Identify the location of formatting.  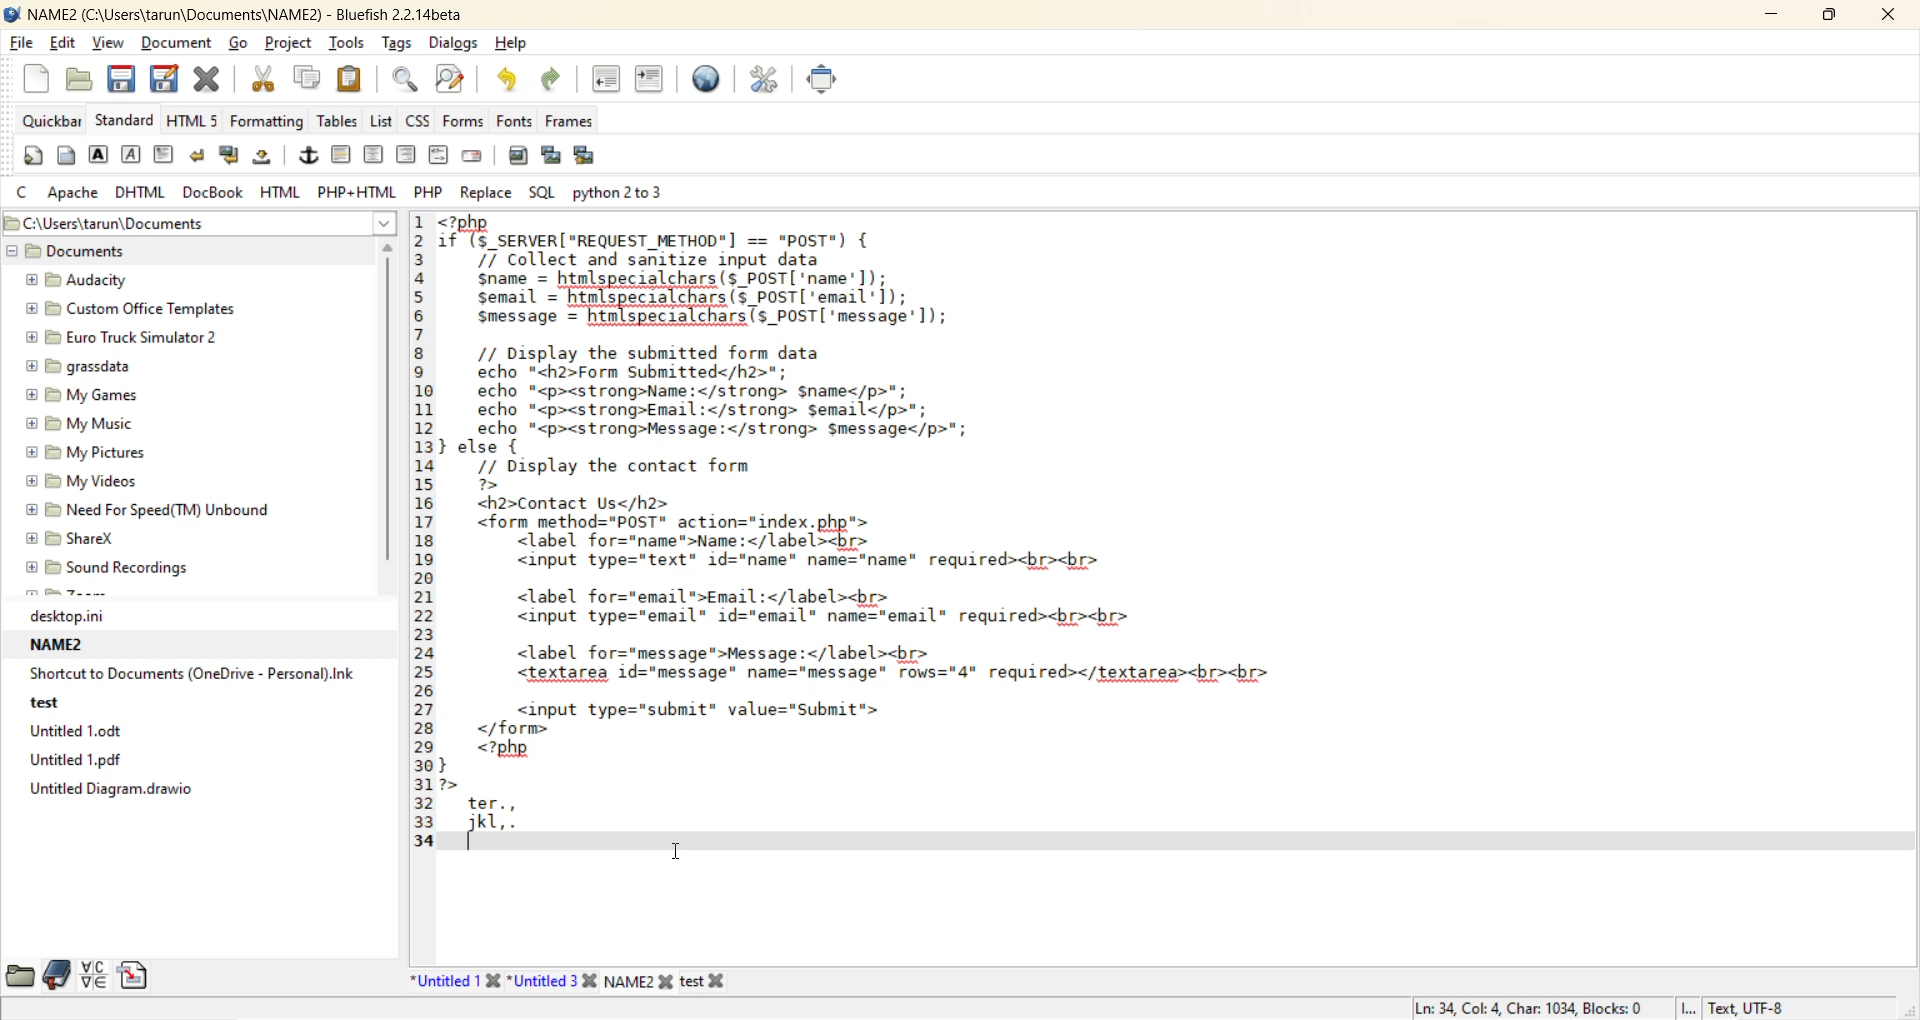
(265, 122).